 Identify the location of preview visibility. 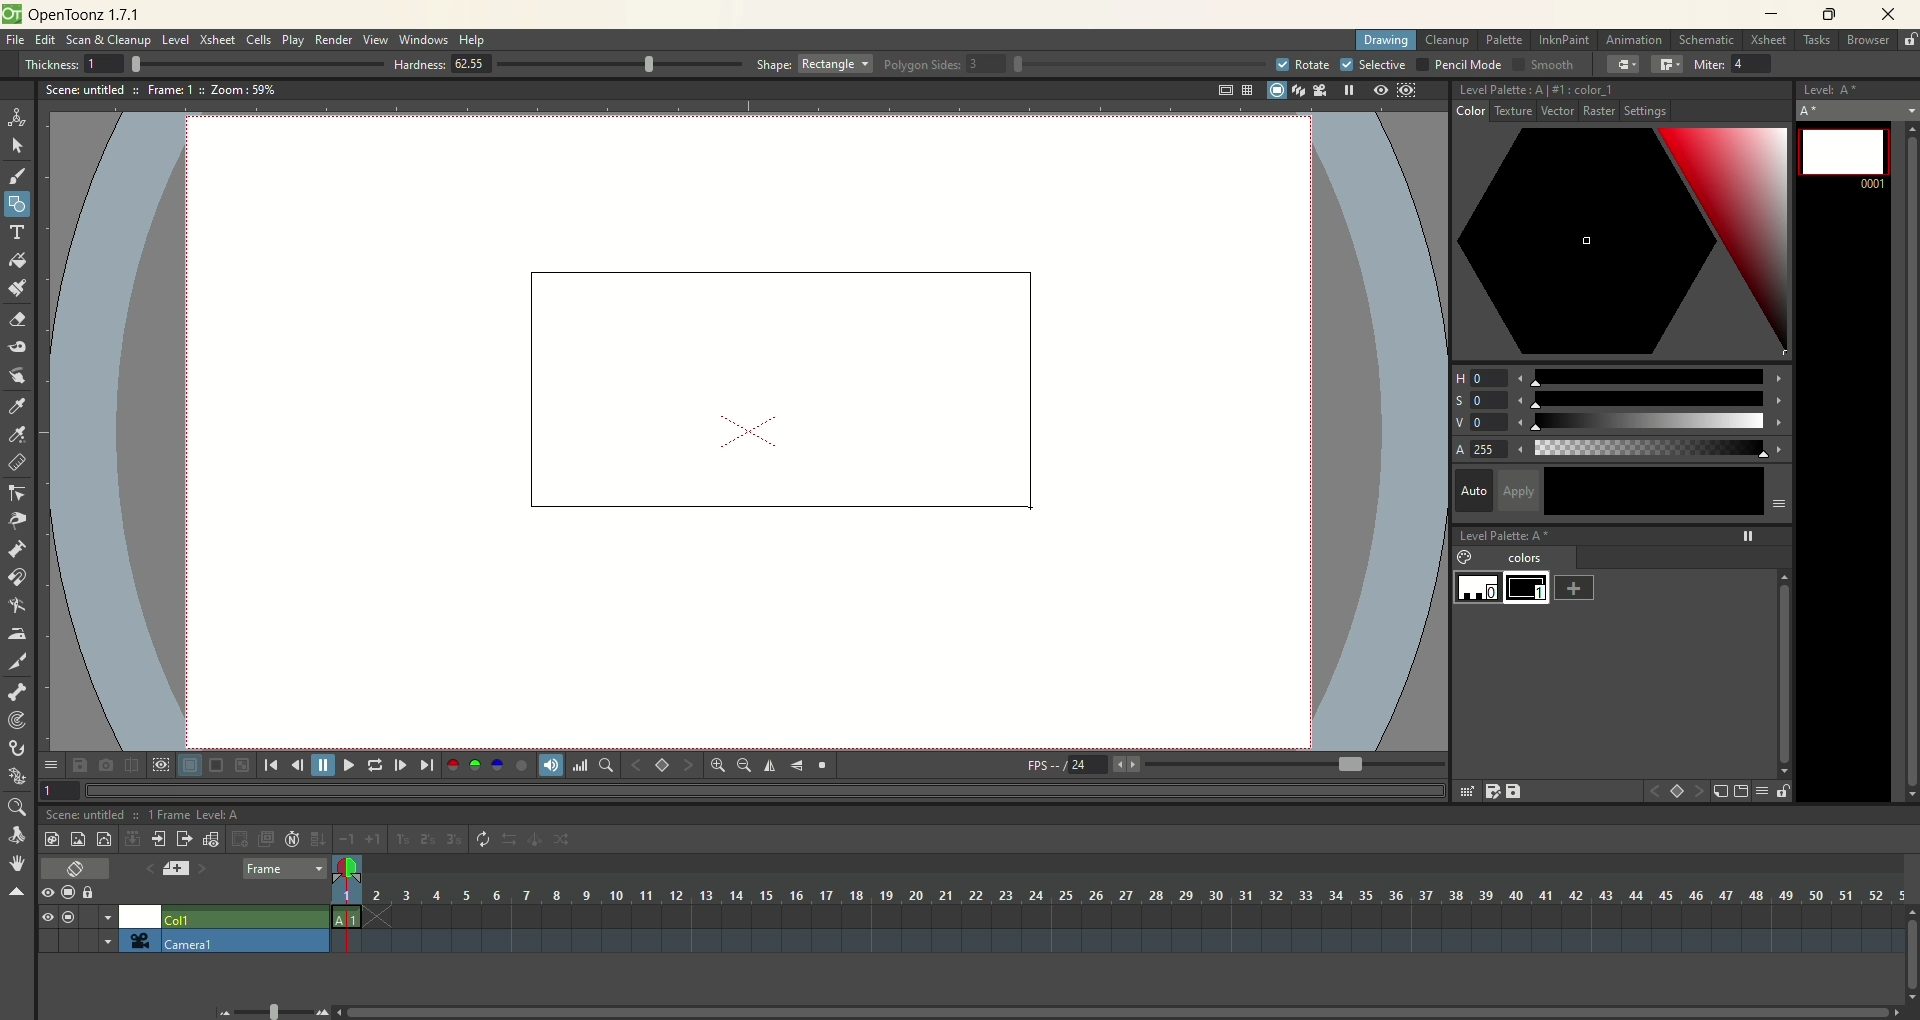
(47, 894).